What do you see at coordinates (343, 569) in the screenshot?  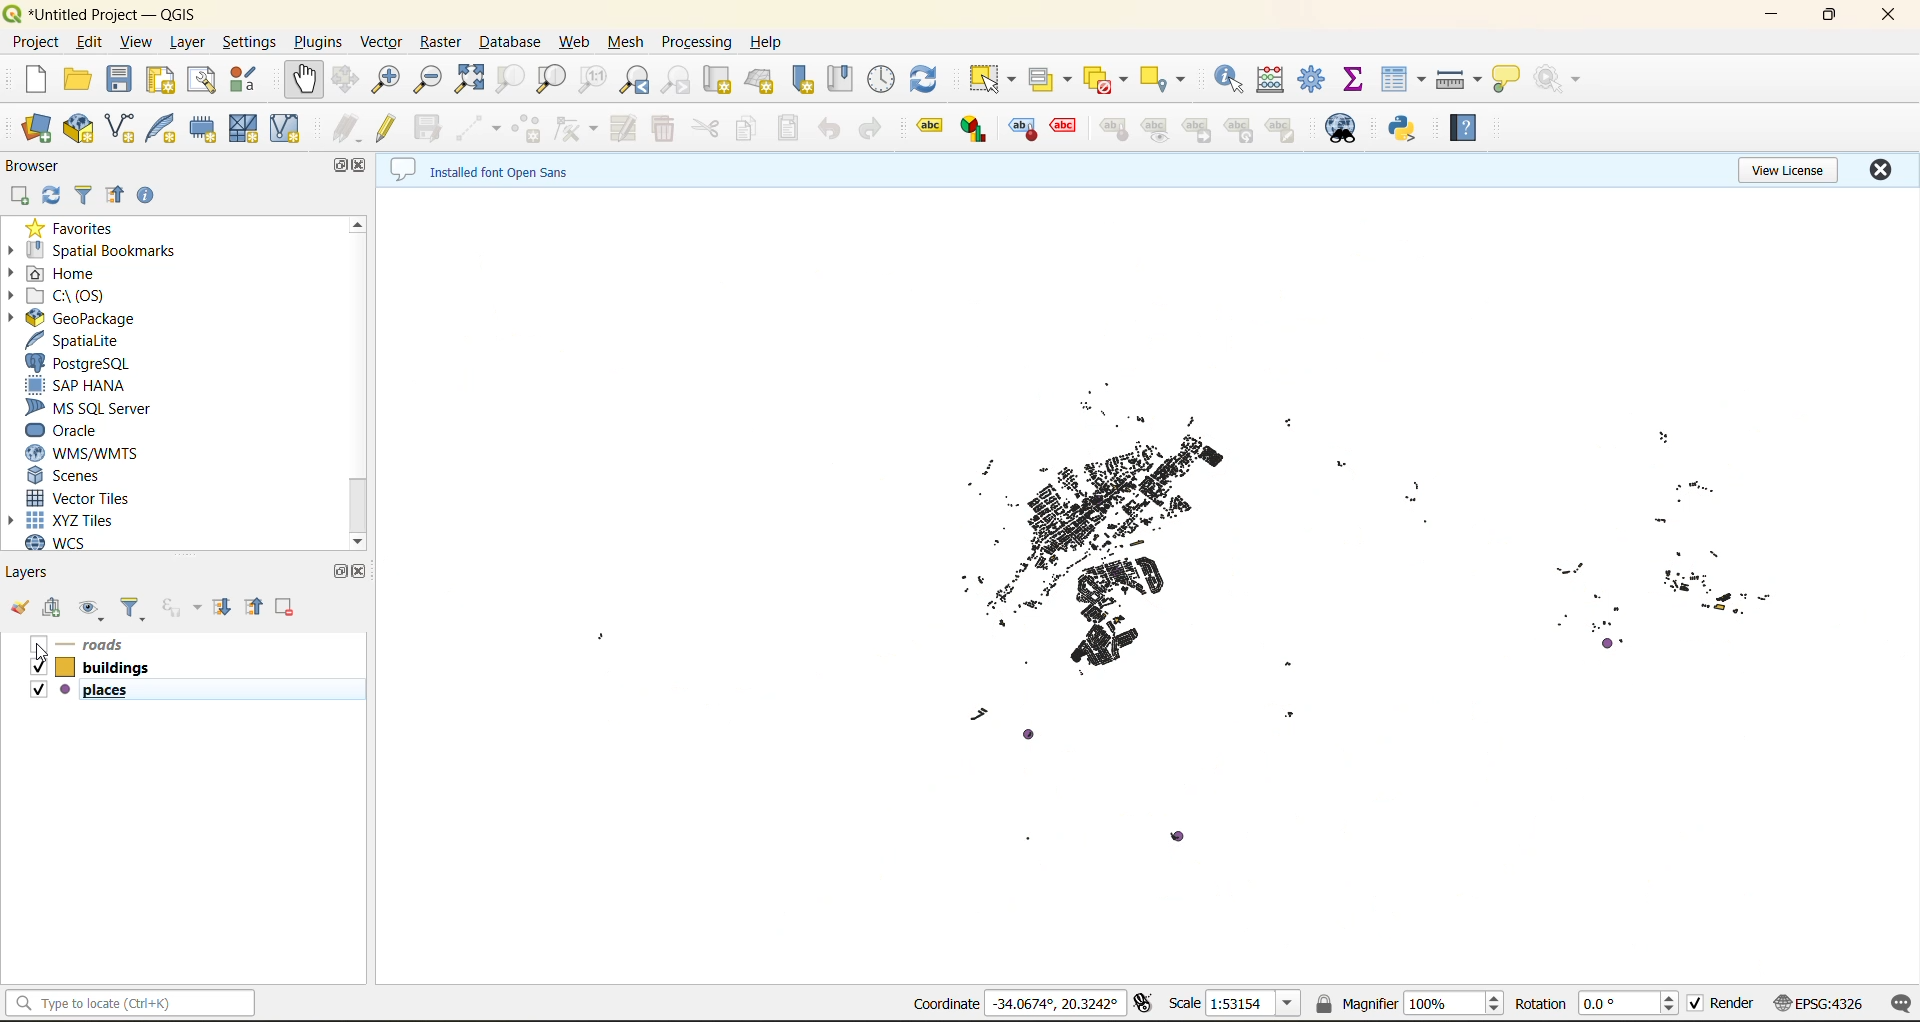 I see `maximize` at bounding box center [343, 569].